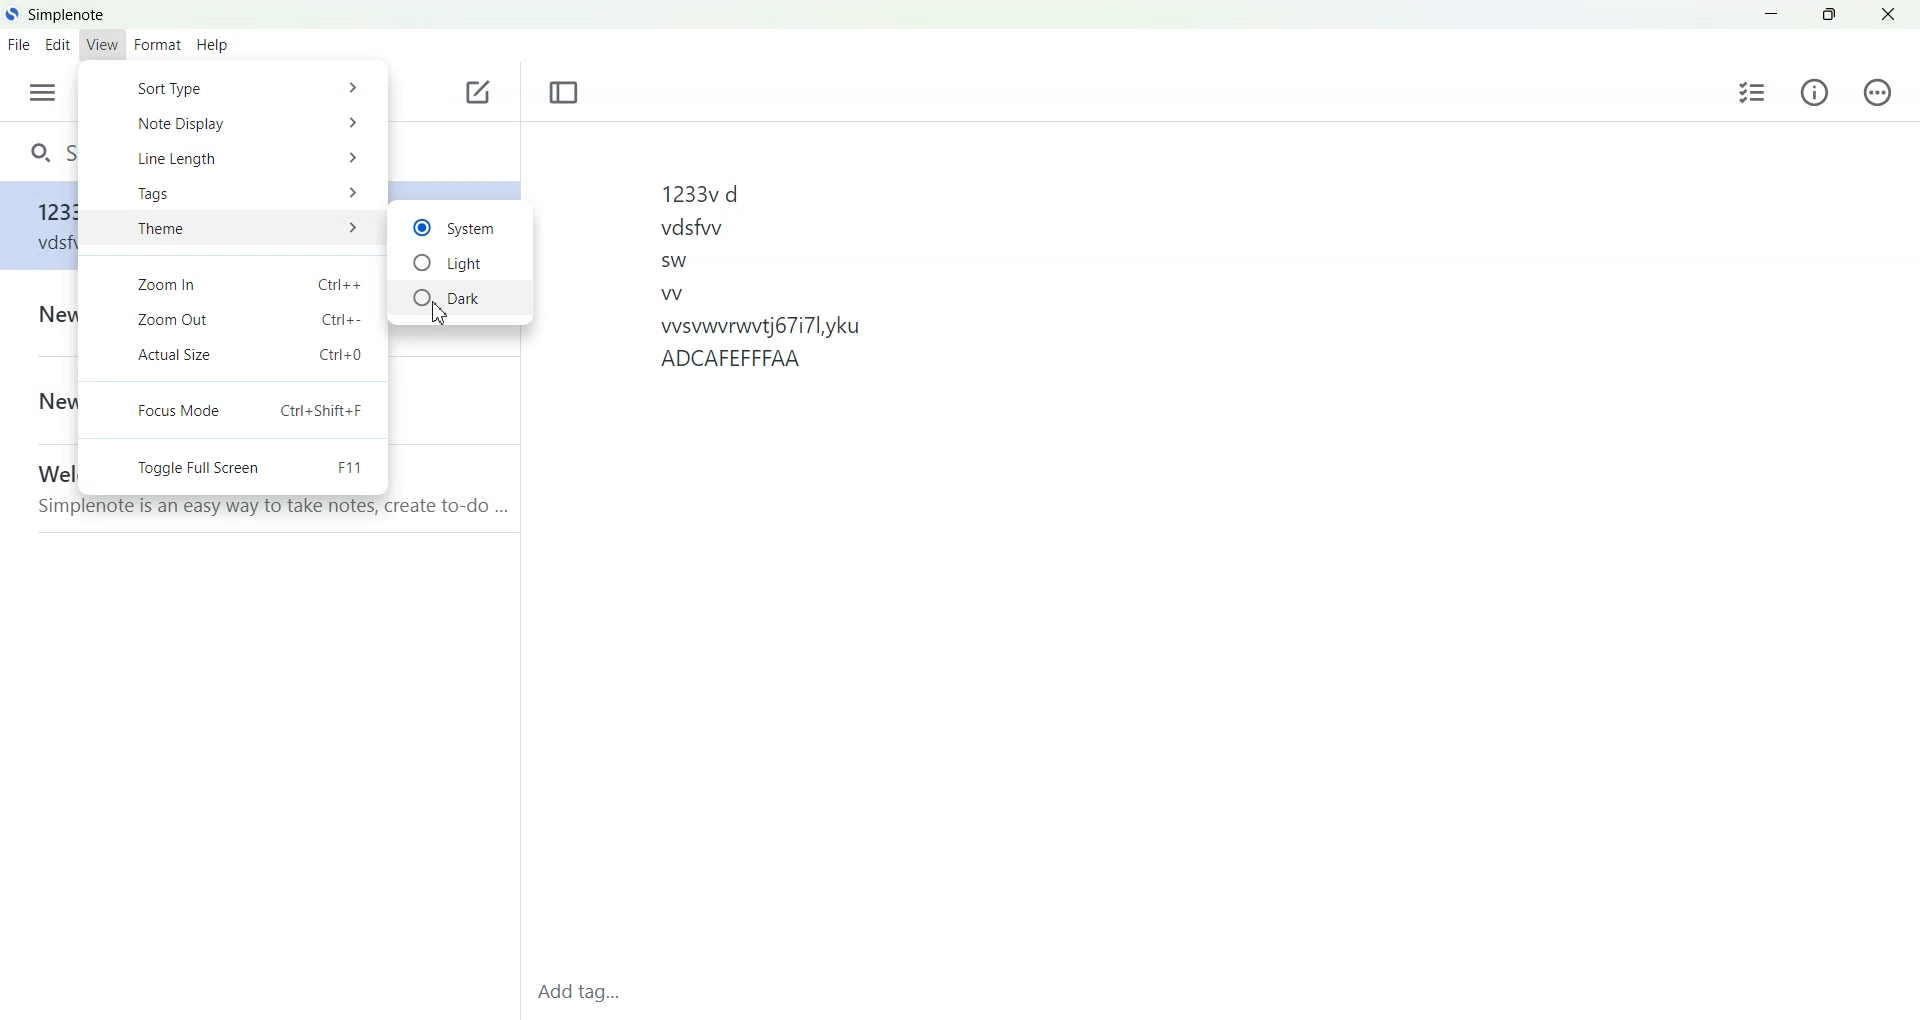  I want to click on Toggle focus mode, so click(563, 93).